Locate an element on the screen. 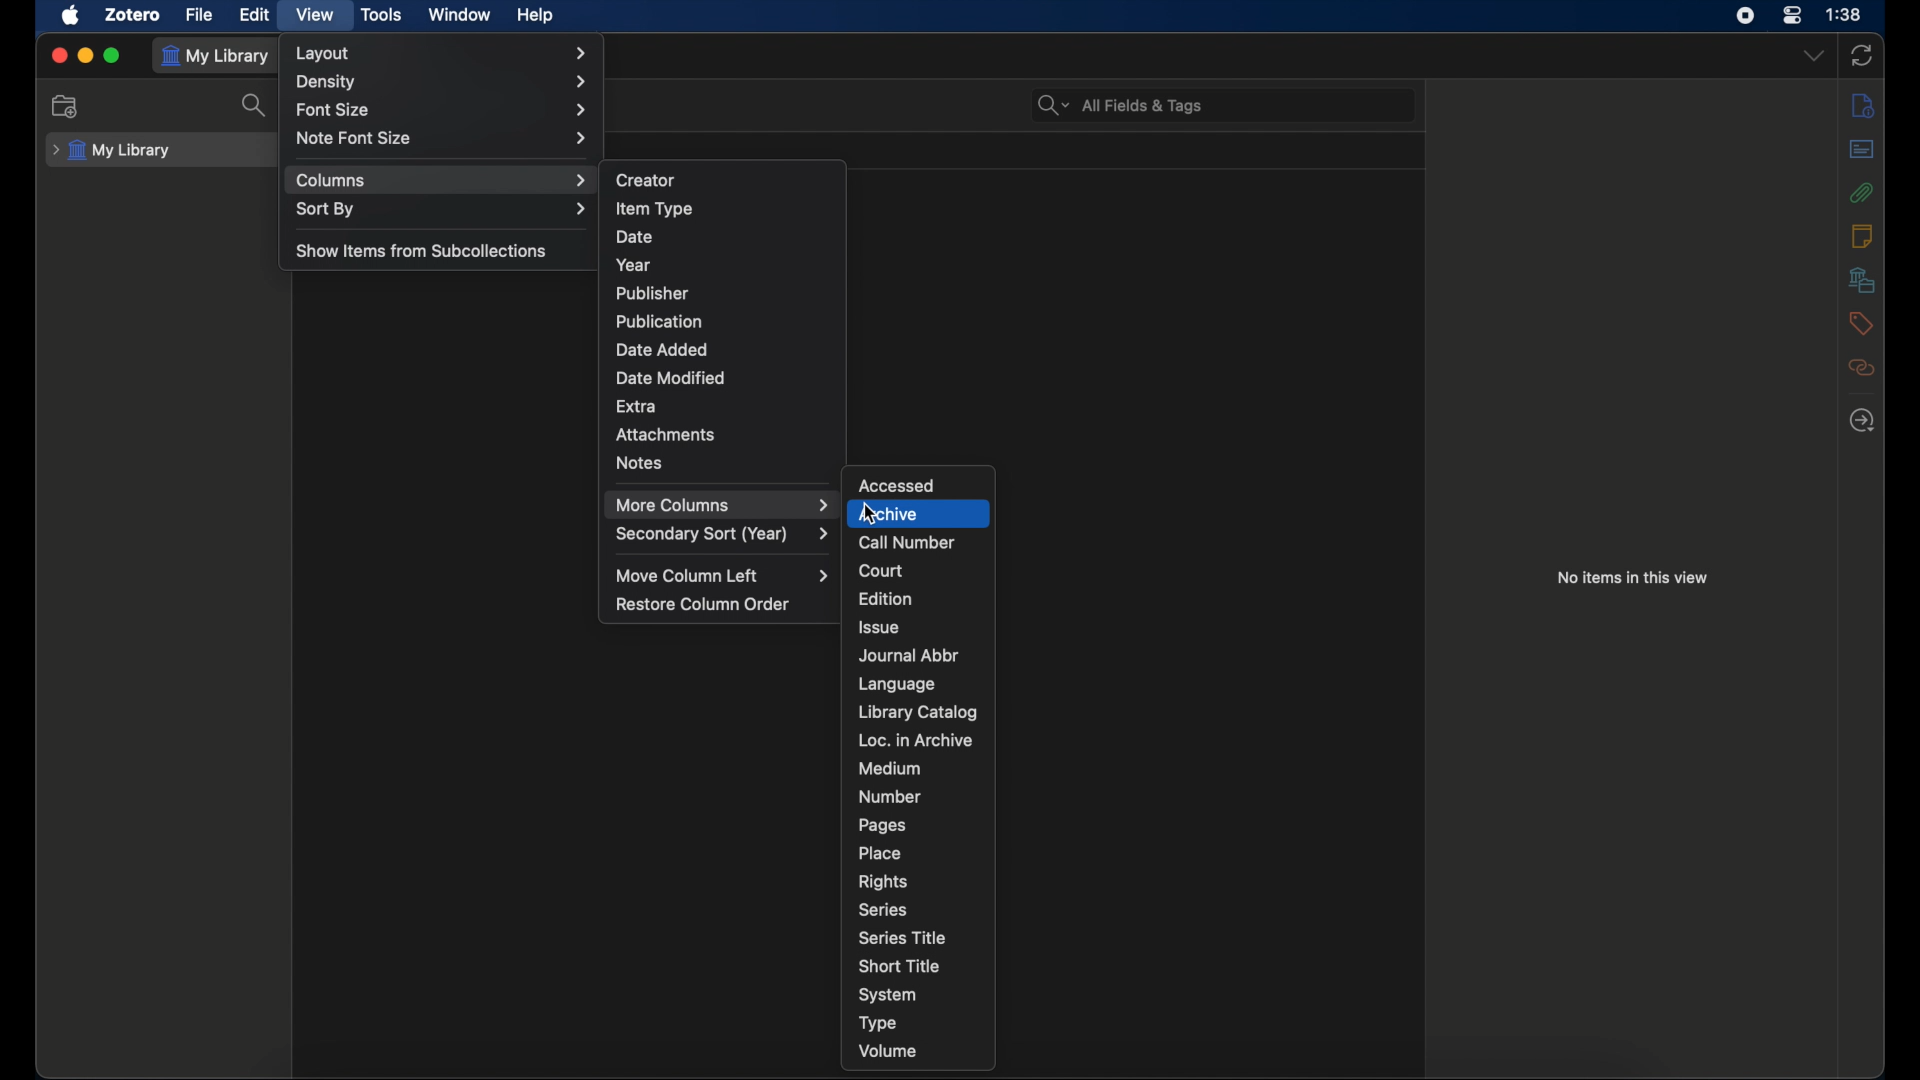 The width and height of the screenshot is (1920, 1080). abstracts is located at coordinates (1861, 148).